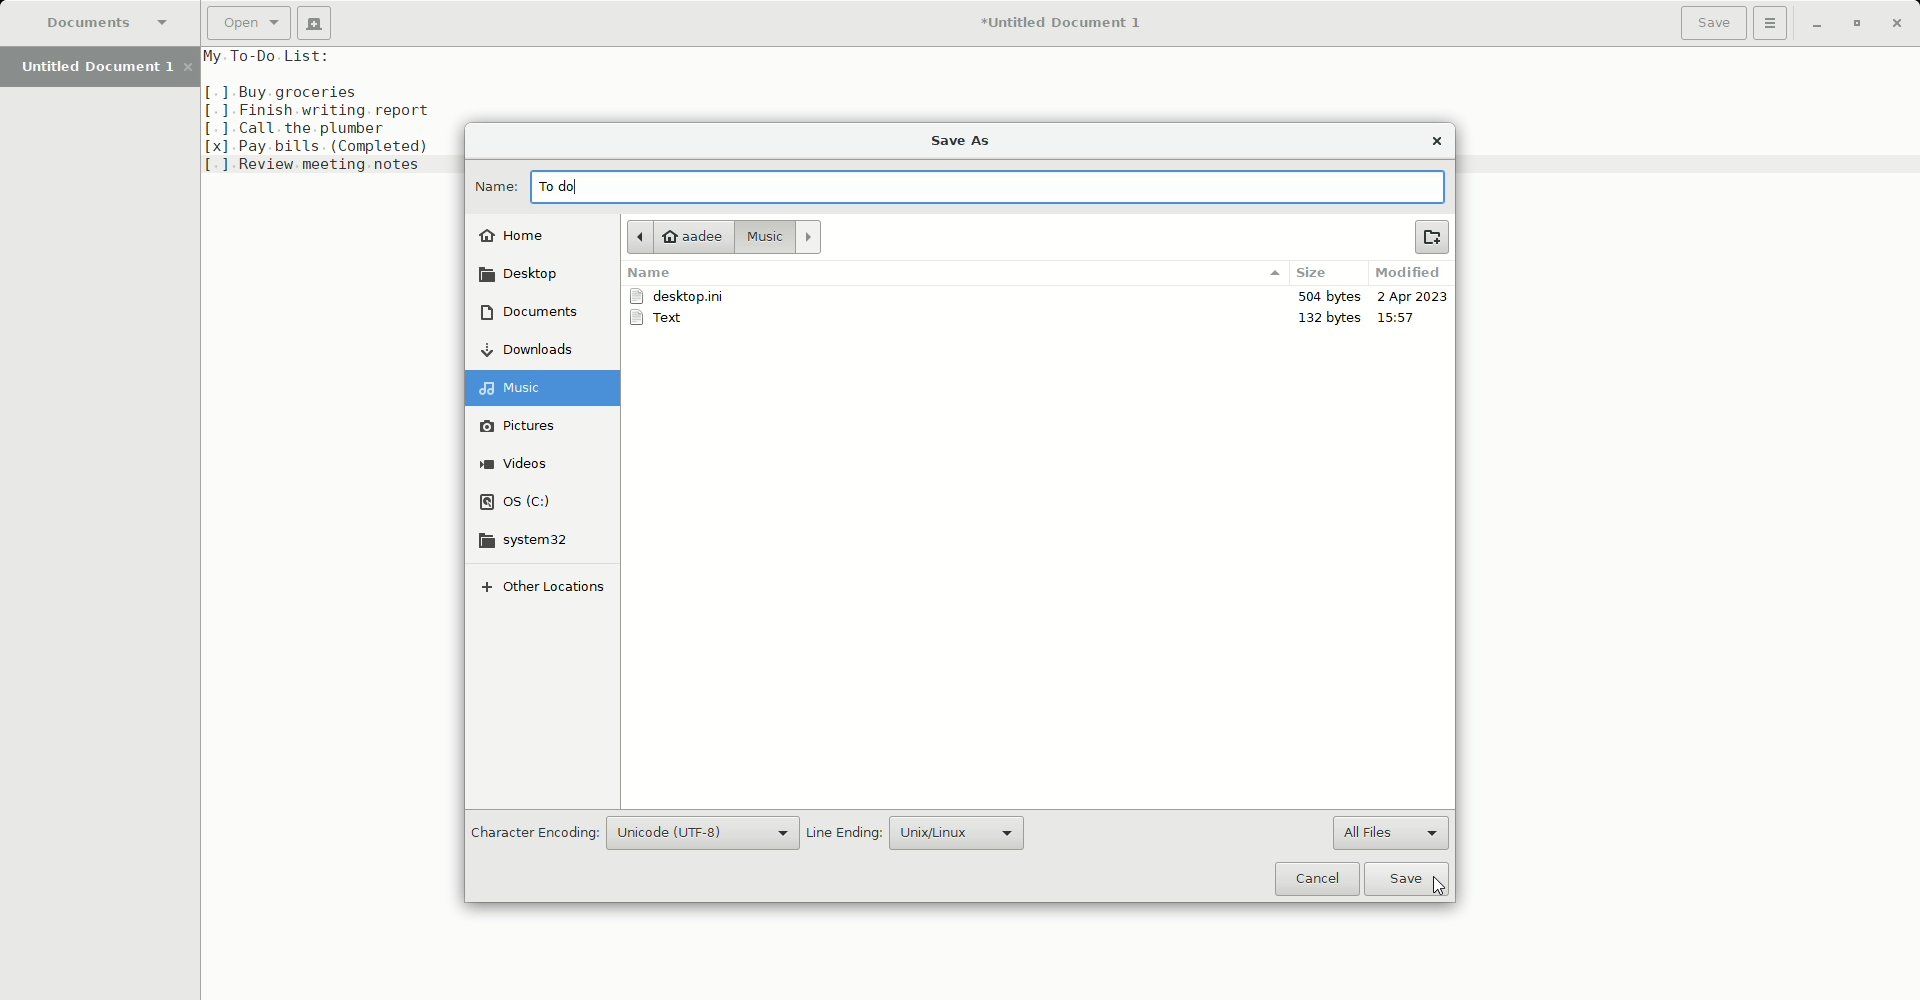  What do you see at coordinates (1854, 23) in the screenshot?
I see `Restore` at bounding box center [1854, 23].